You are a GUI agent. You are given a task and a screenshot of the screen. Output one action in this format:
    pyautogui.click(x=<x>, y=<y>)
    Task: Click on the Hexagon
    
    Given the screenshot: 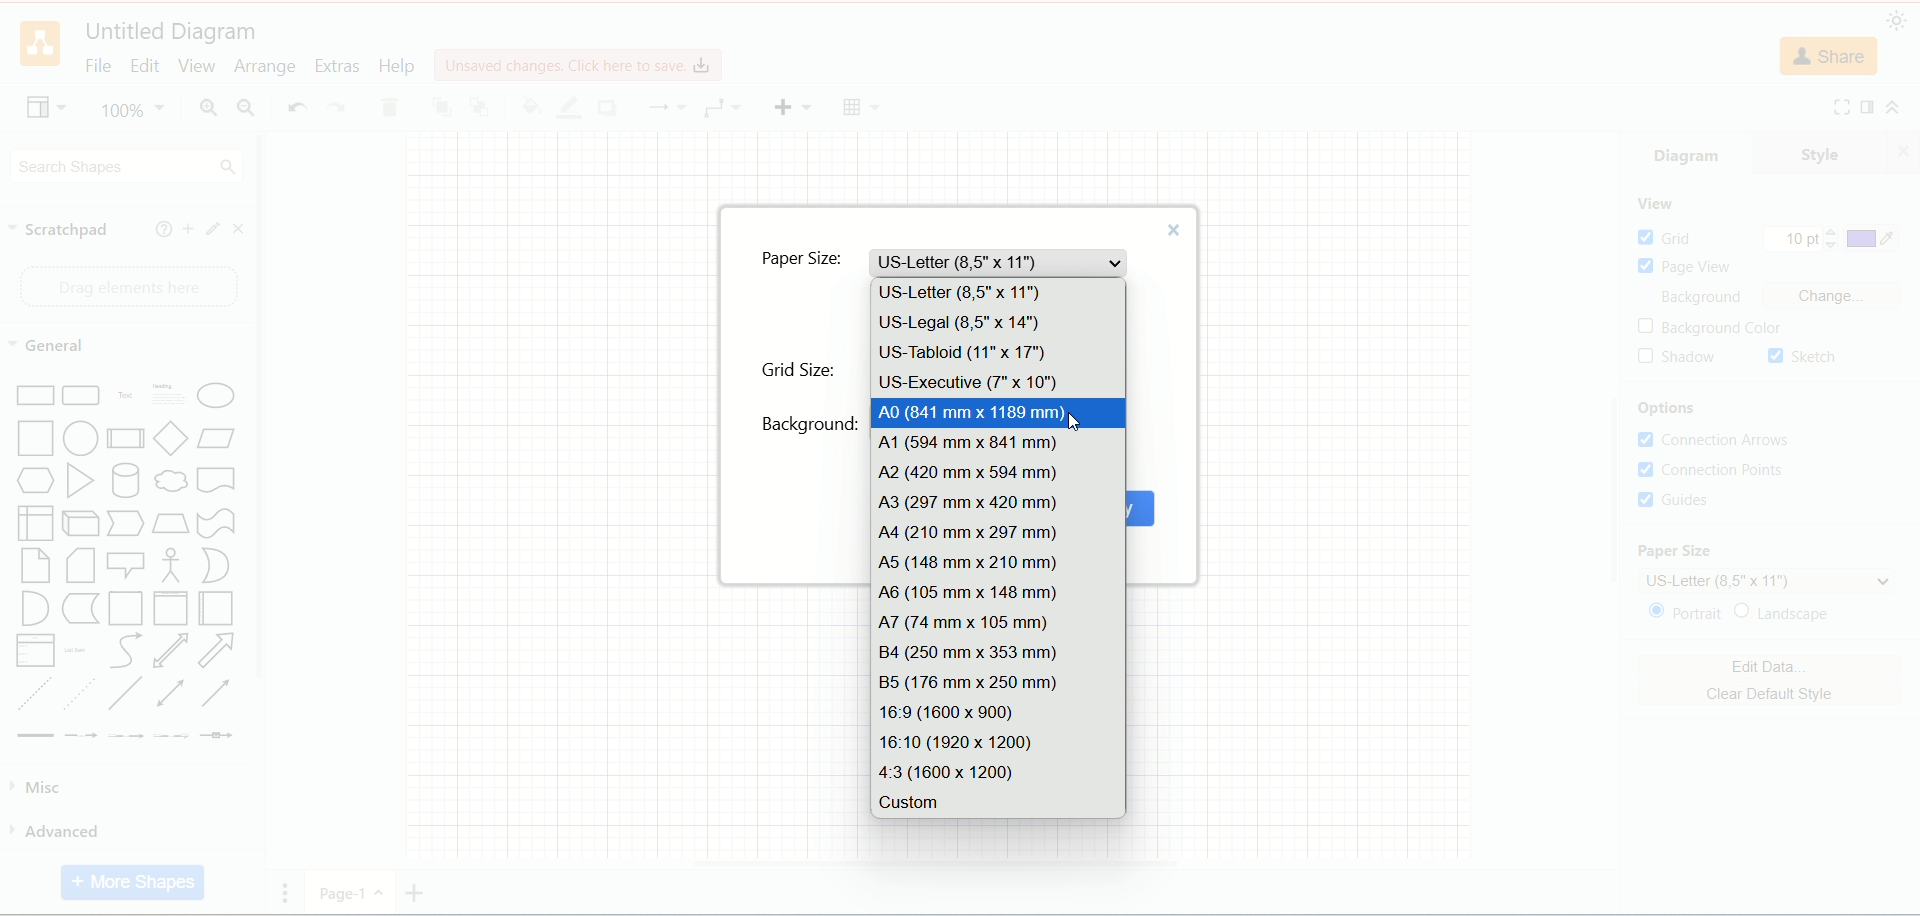 What is the action you would take?
    pyautogui.click(x=37, y=482)
    